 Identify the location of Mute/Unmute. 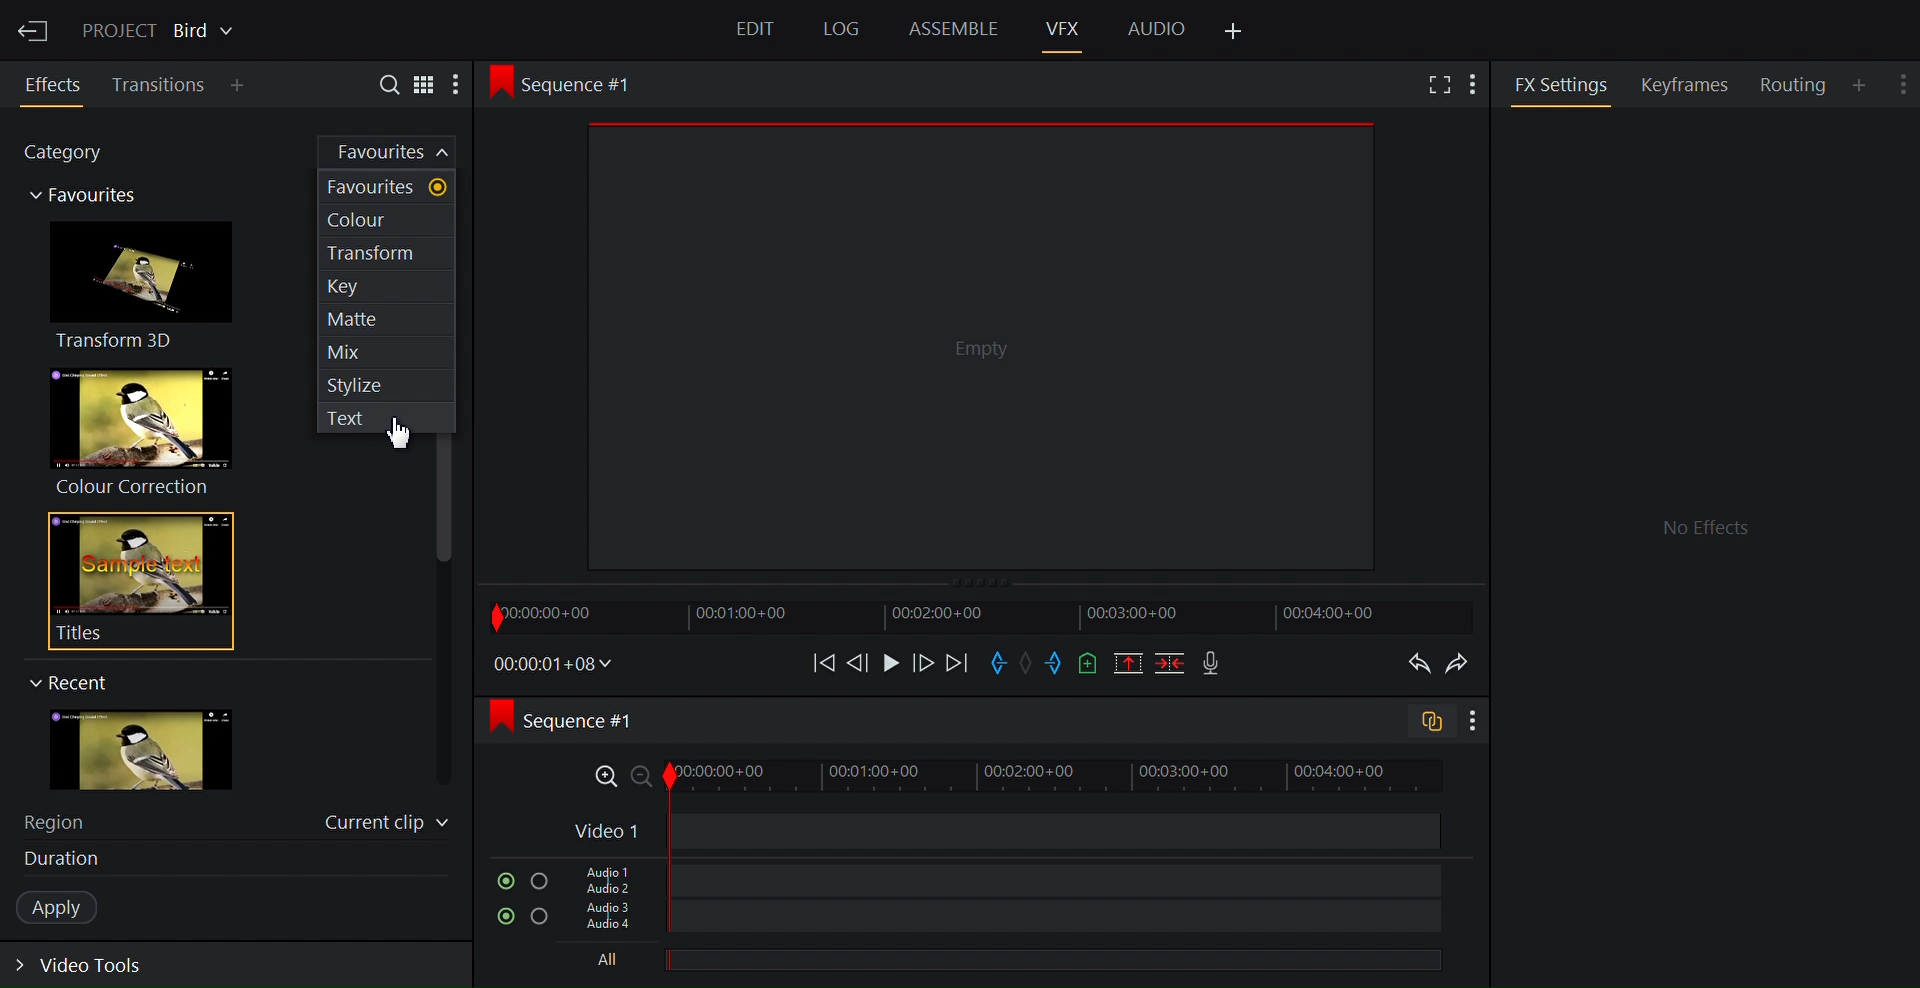
(502, 917).